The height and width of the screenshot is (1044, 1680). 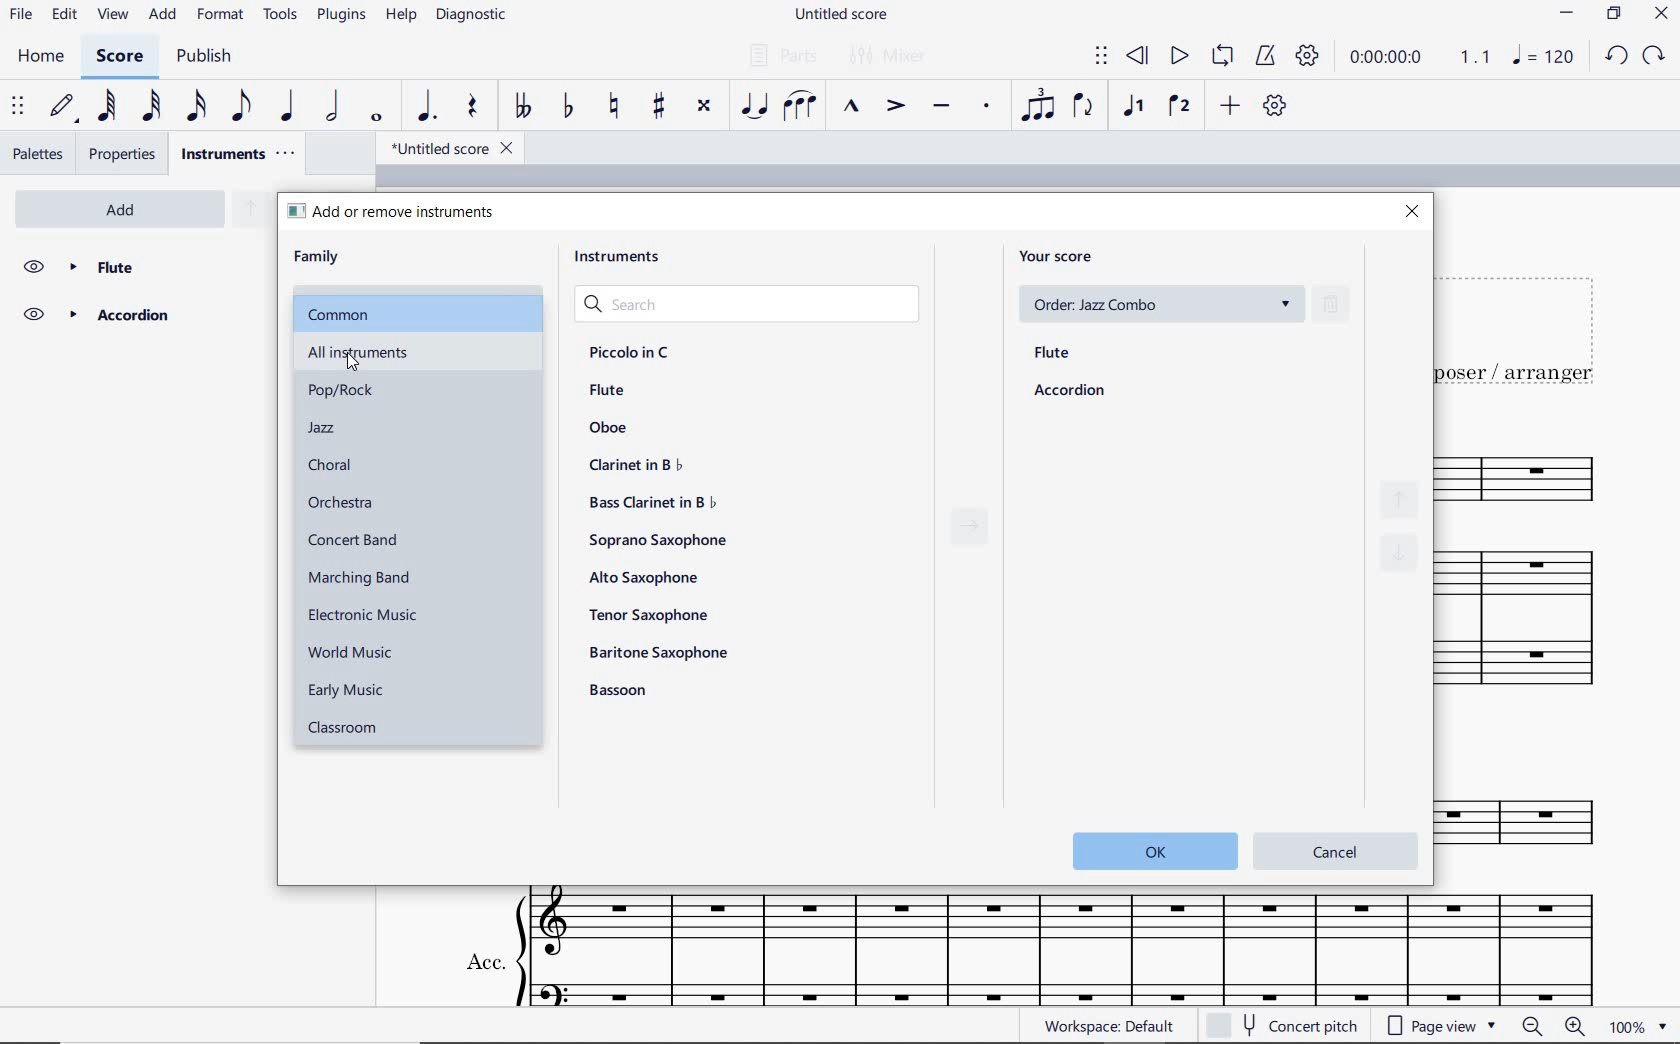 What do you see at coordinates (1477, 56) in the screenshot?
I see `Playback speed` at bounding box center [1477, 56].